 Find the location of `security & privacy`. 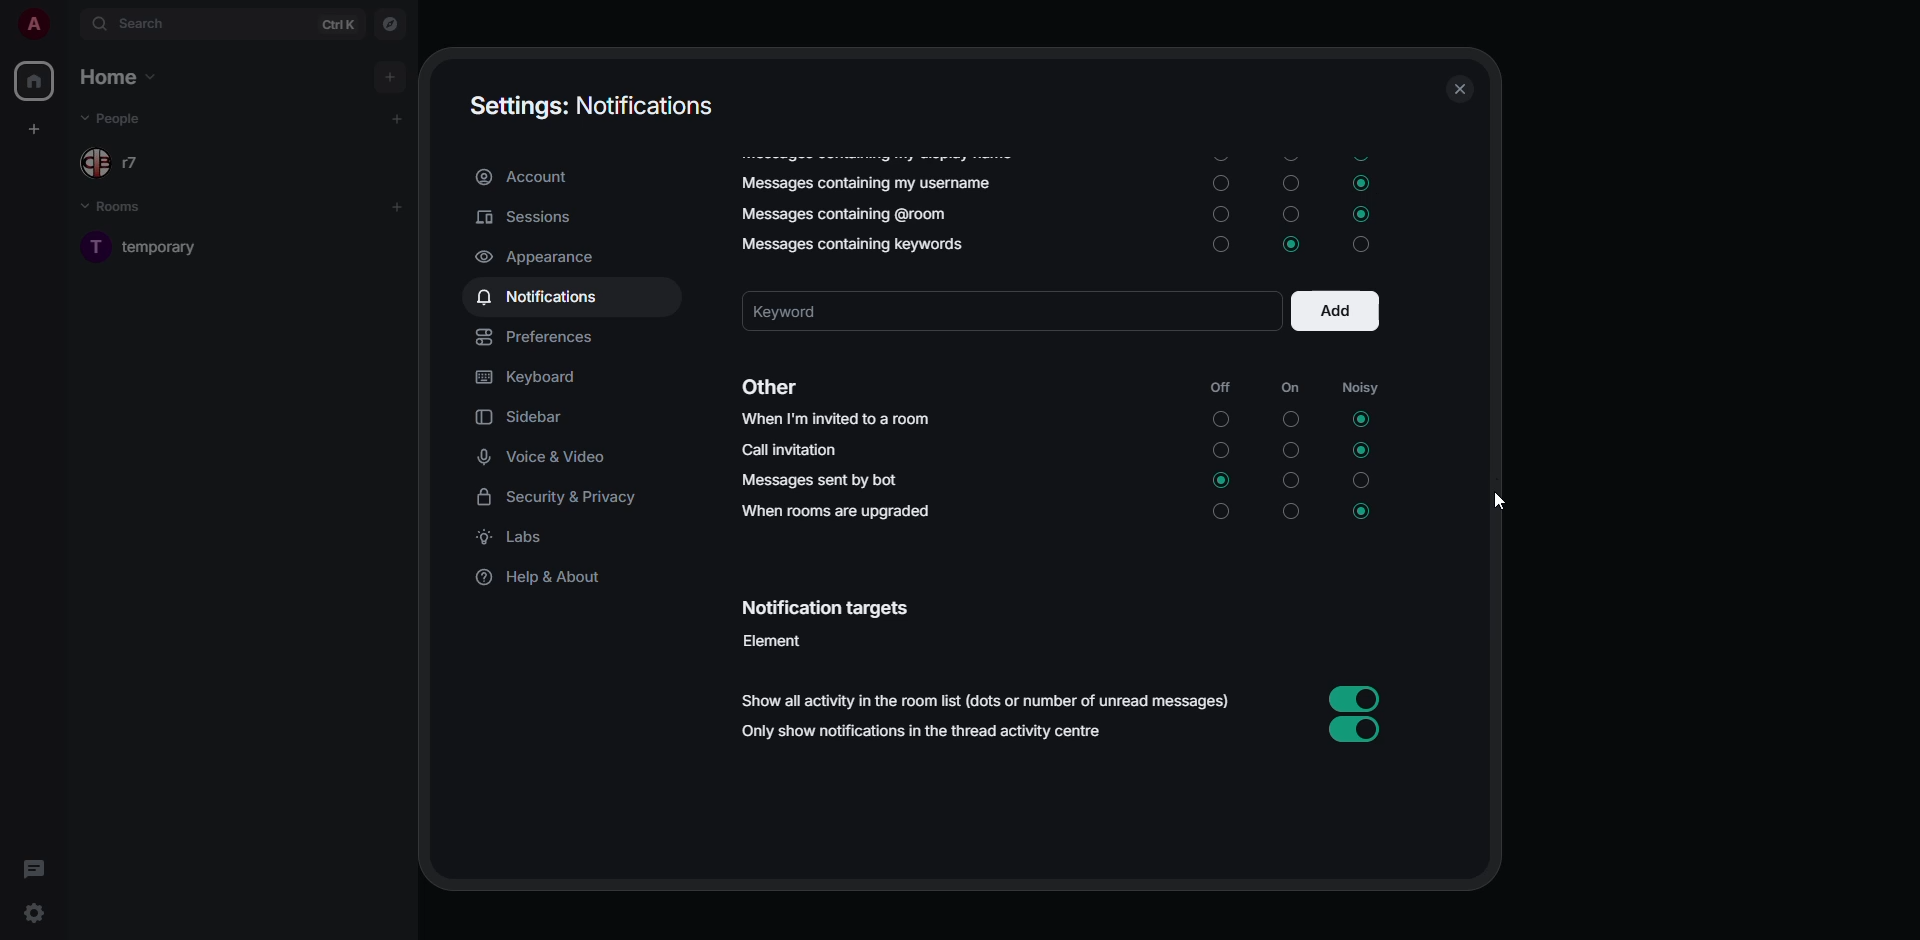

security & privacy is located at coordinates (566, 497).